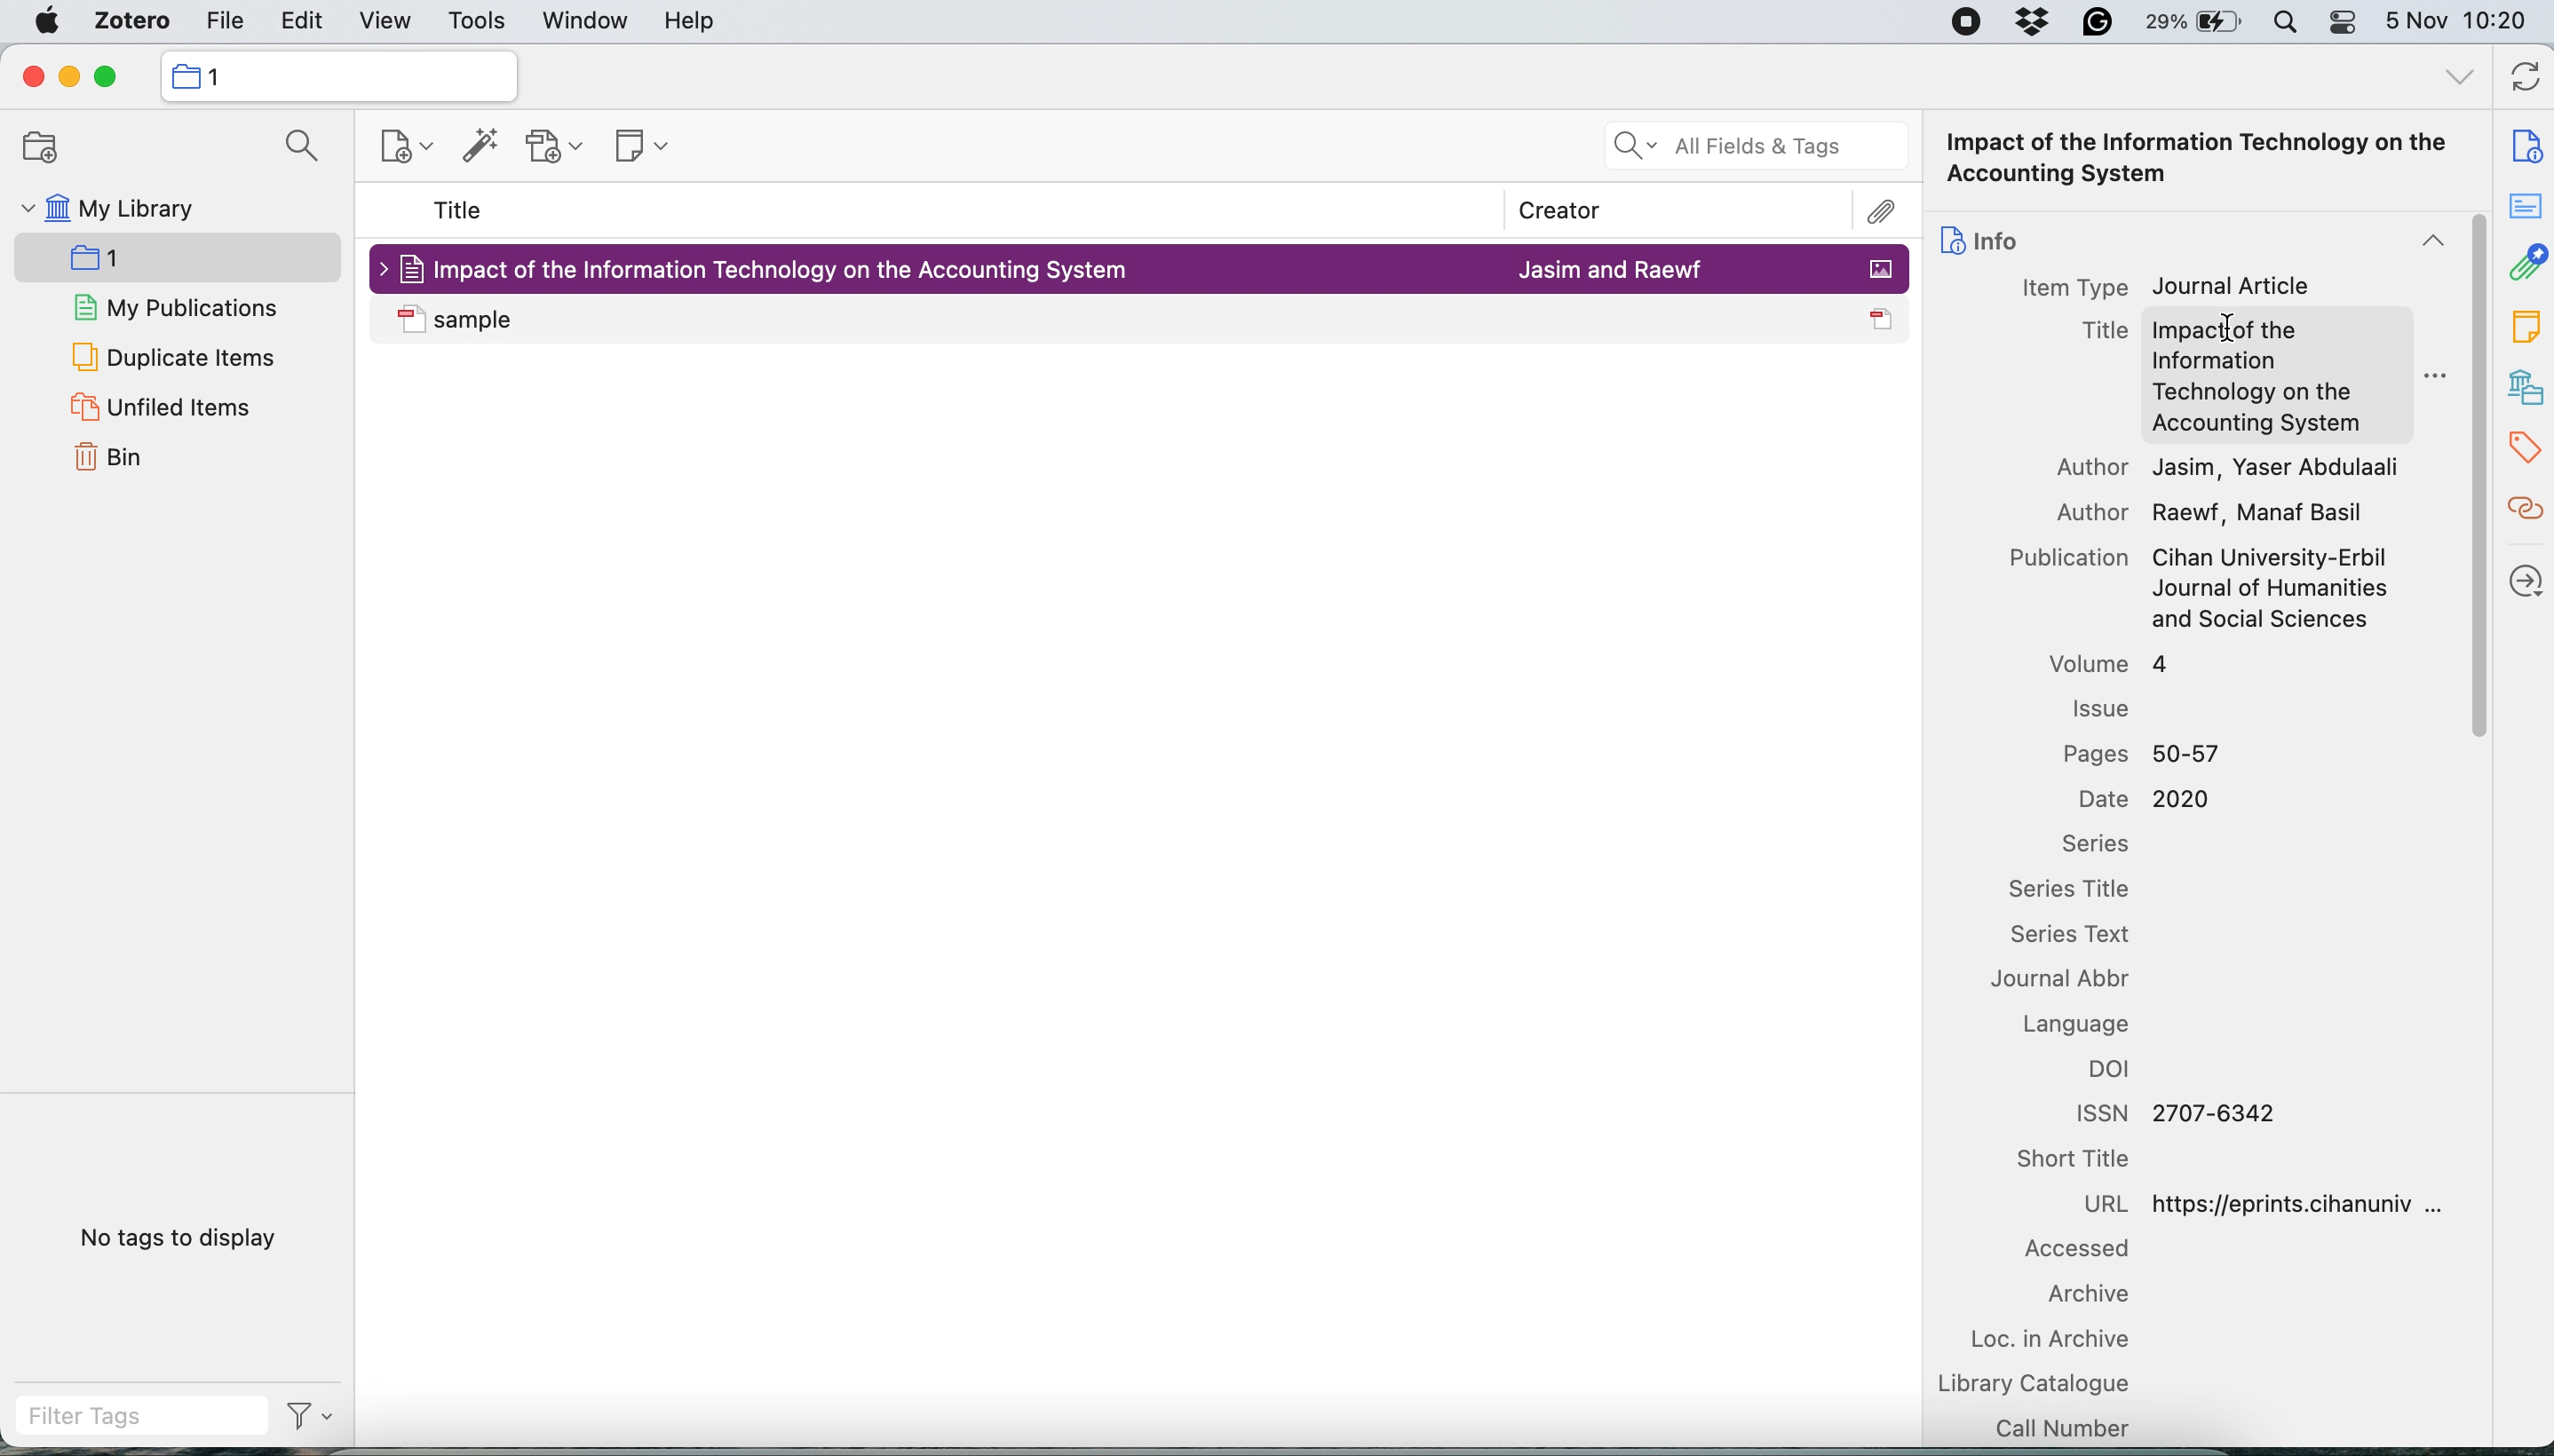  What do you see at coordinates (2291, 24) in the screenshot?
I see `spotlight search` at bounding box center [2291, 24].